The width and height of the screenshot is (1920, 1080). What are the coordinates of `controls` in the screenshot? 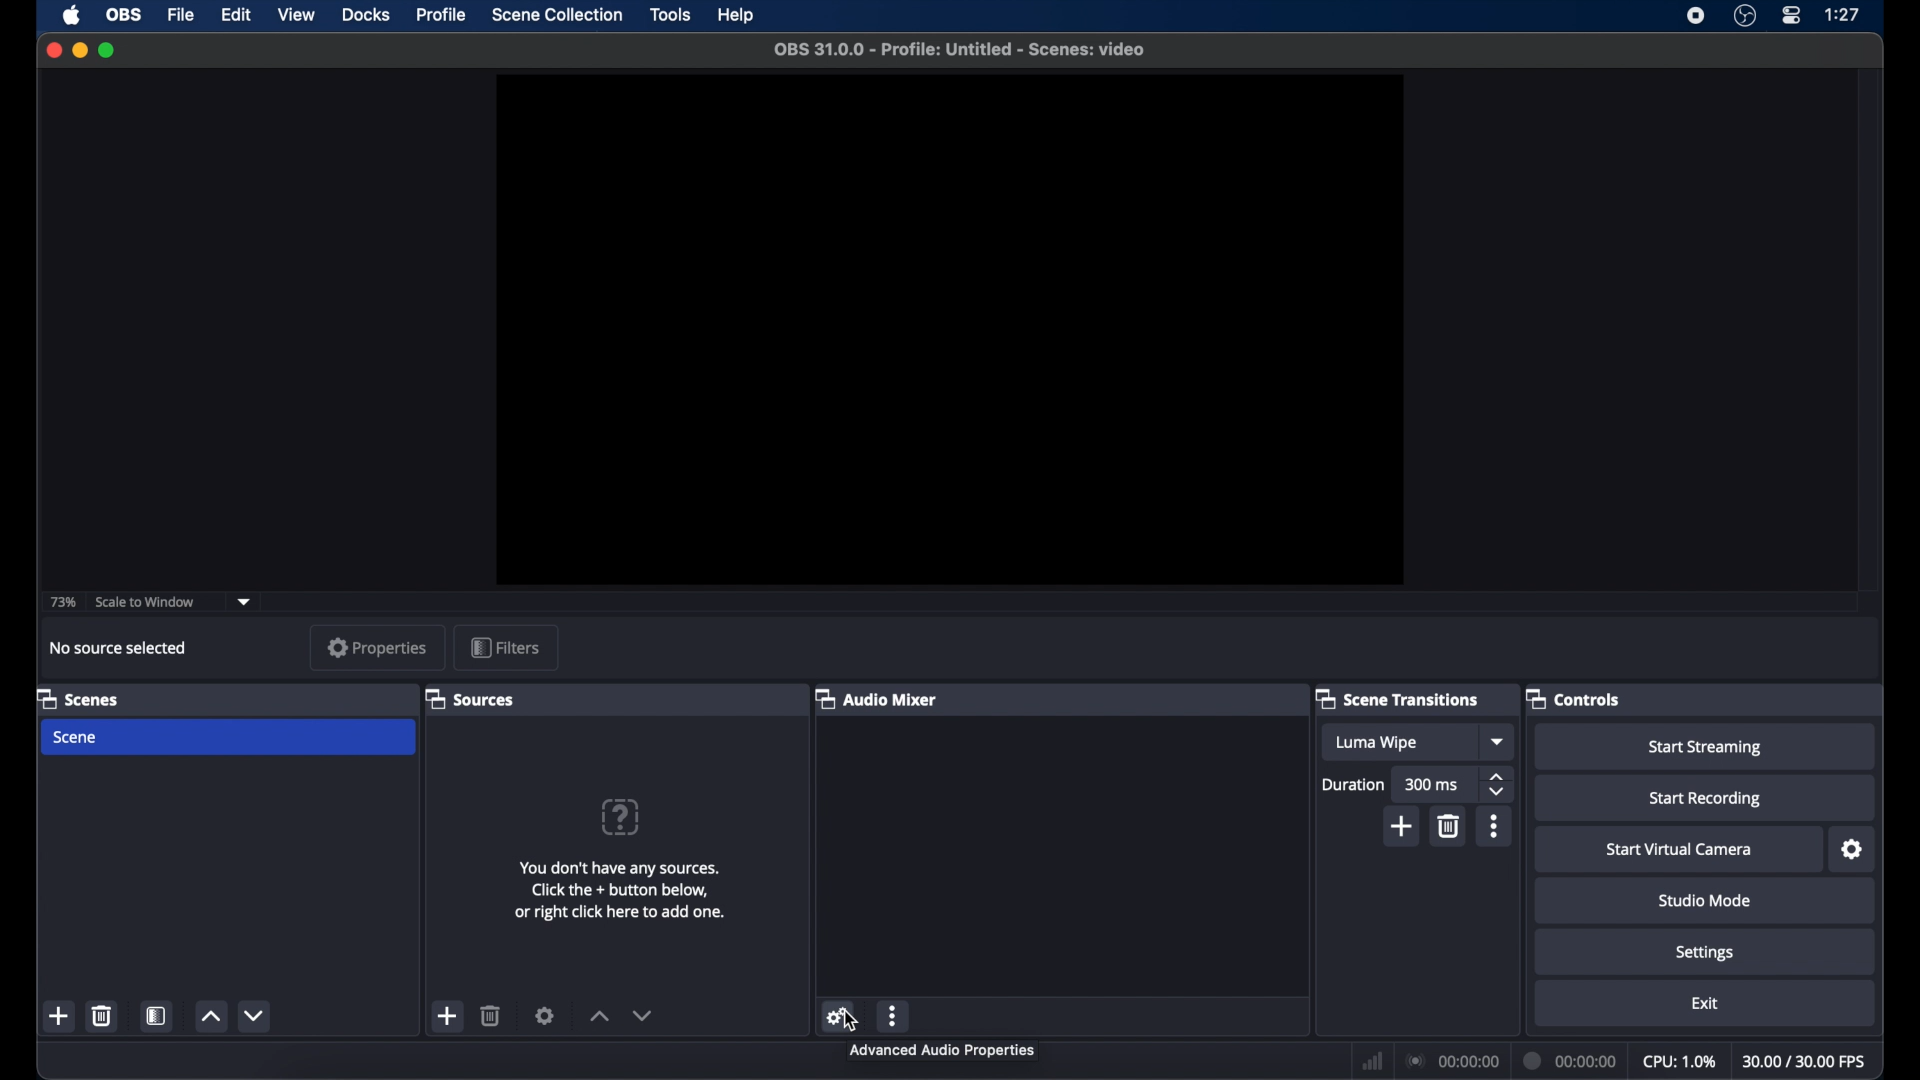 It's located at (1572, 698).